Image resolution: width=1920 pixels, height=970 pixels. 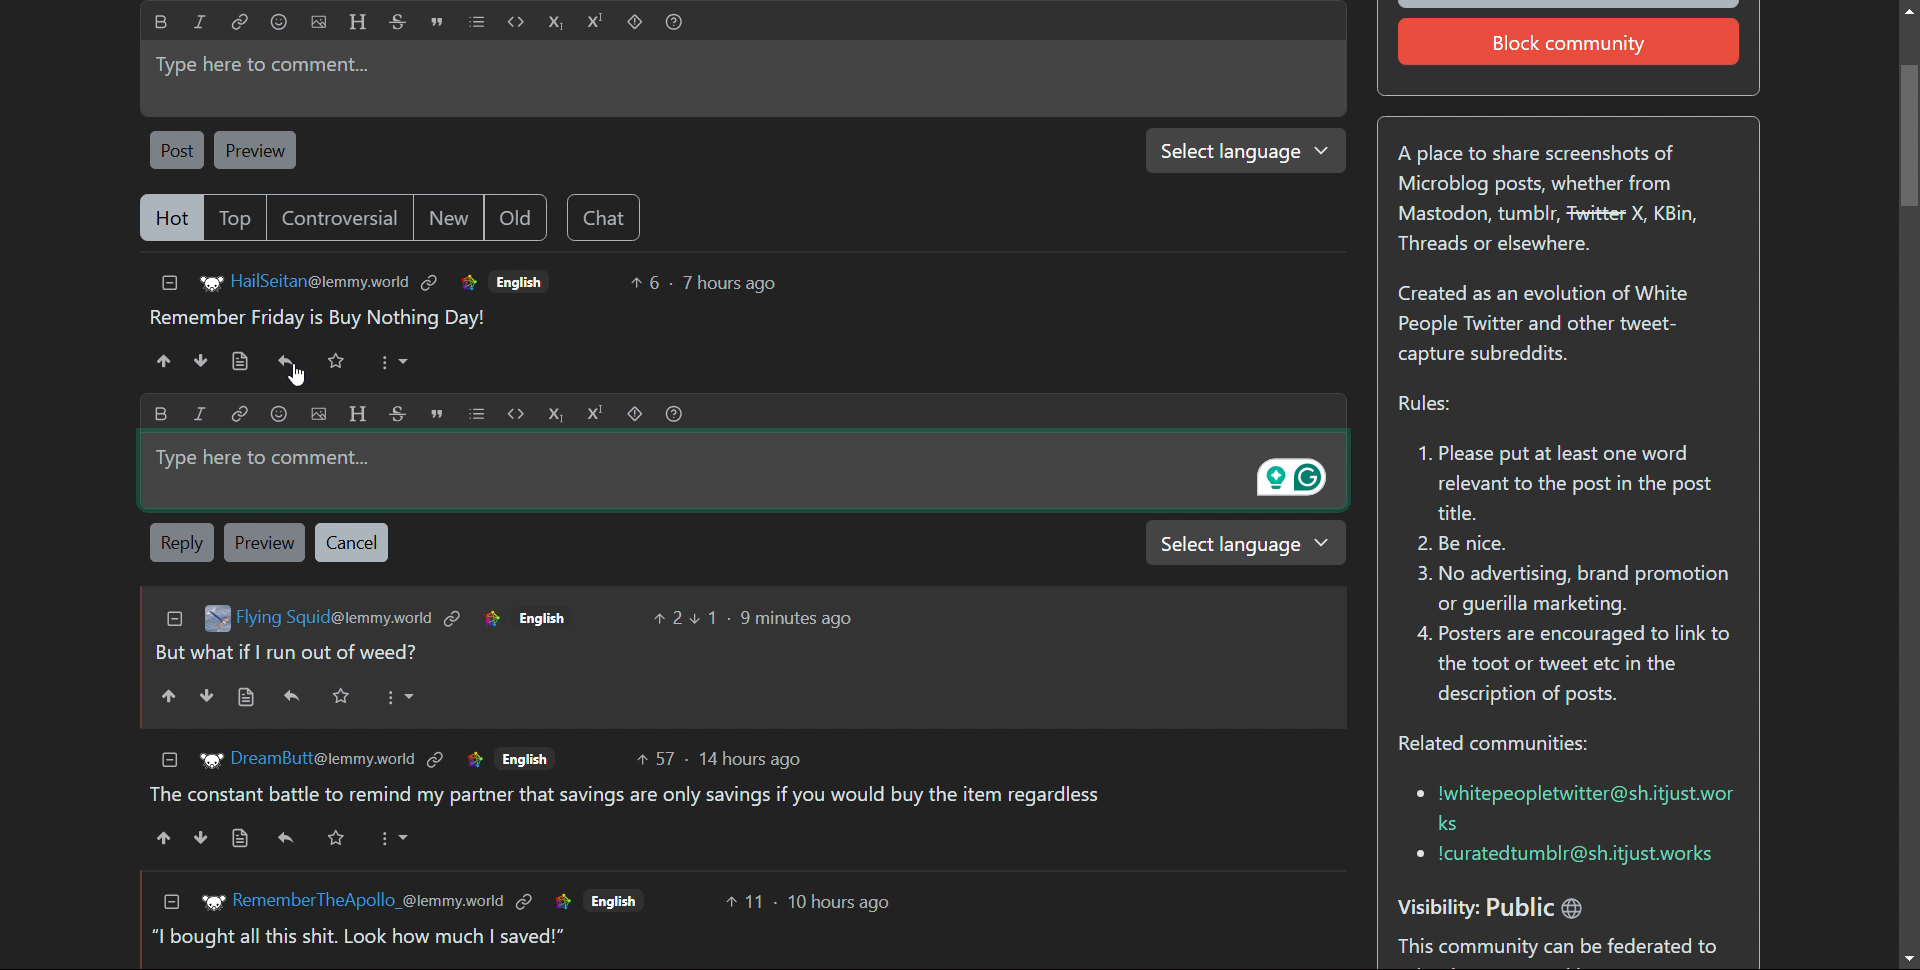 I want to click on link, so click(x=523, y=904).